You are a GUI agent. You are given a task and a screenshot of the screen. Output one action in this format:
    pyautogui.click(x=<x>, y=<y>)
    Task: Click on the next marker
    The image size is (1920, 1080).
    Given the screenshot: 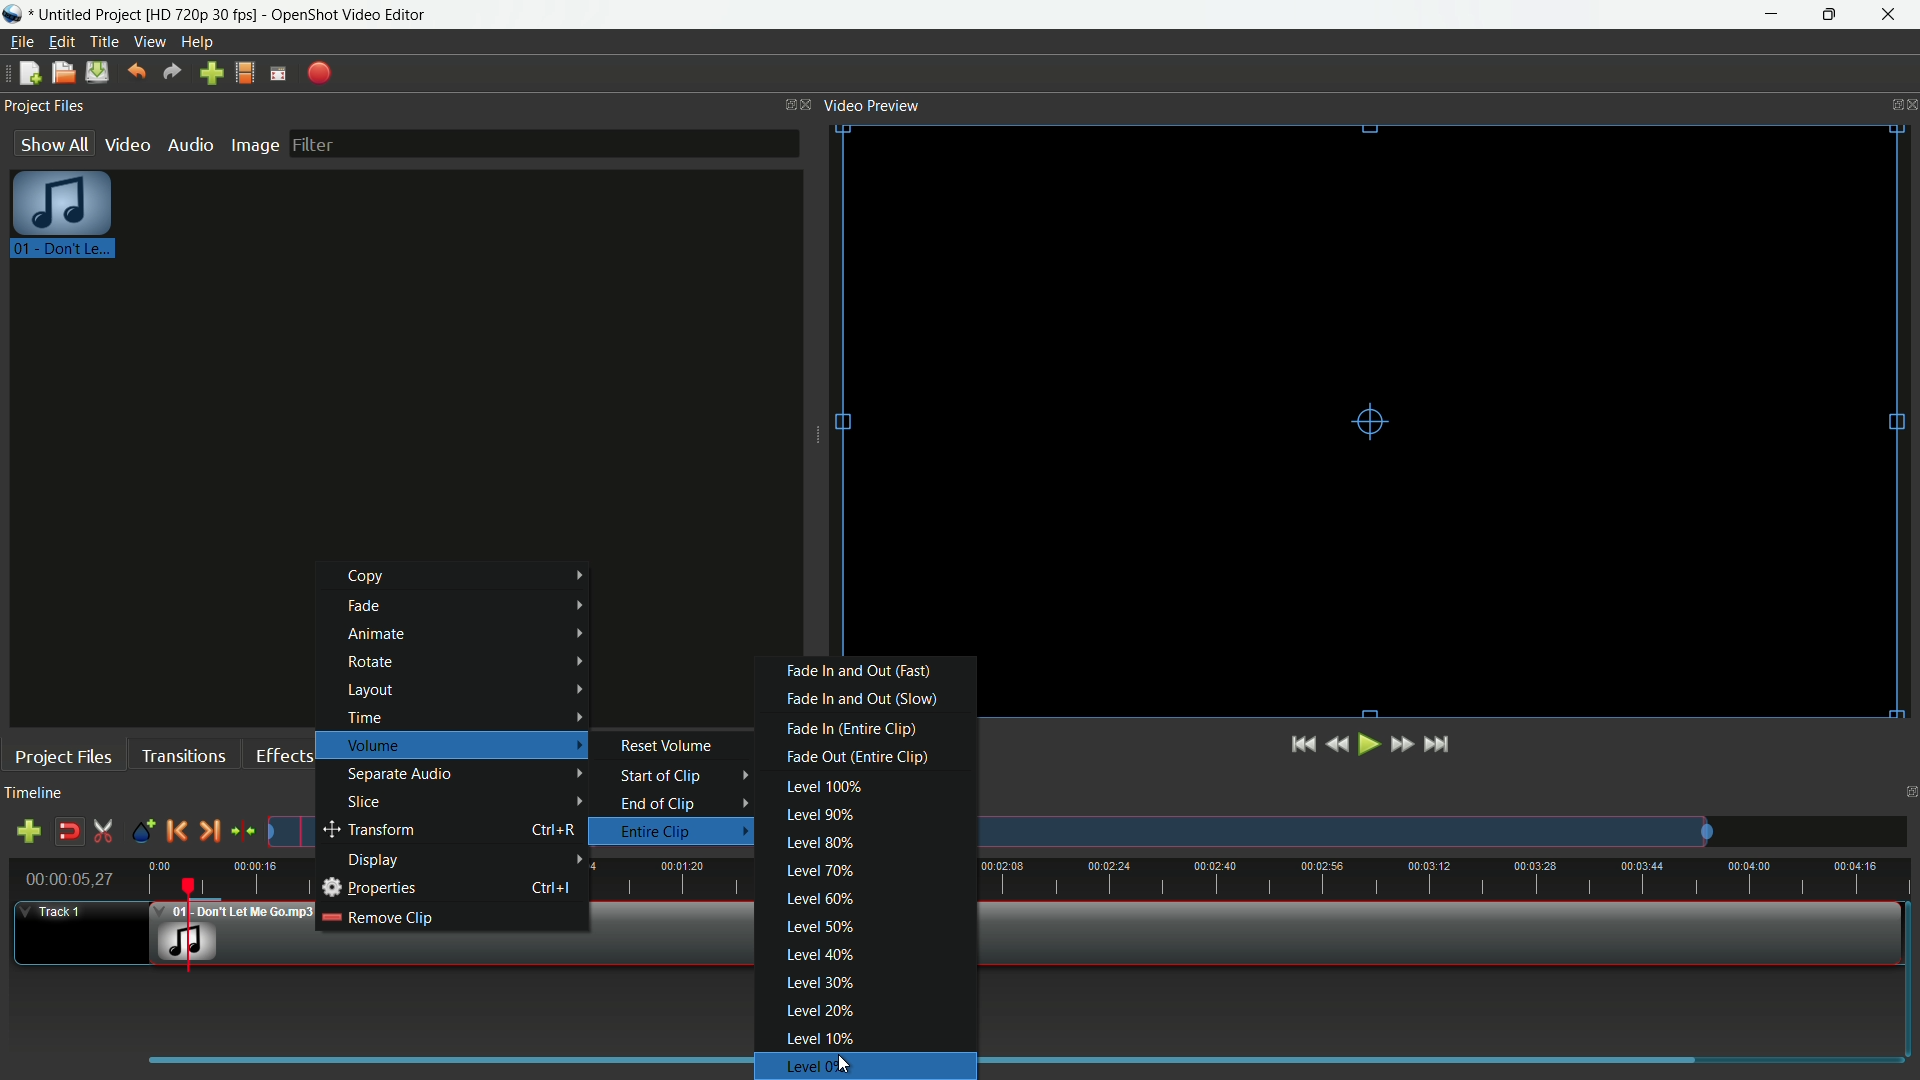 What is the action you would take?
    pyautogui.click(x=208, y=831)
    